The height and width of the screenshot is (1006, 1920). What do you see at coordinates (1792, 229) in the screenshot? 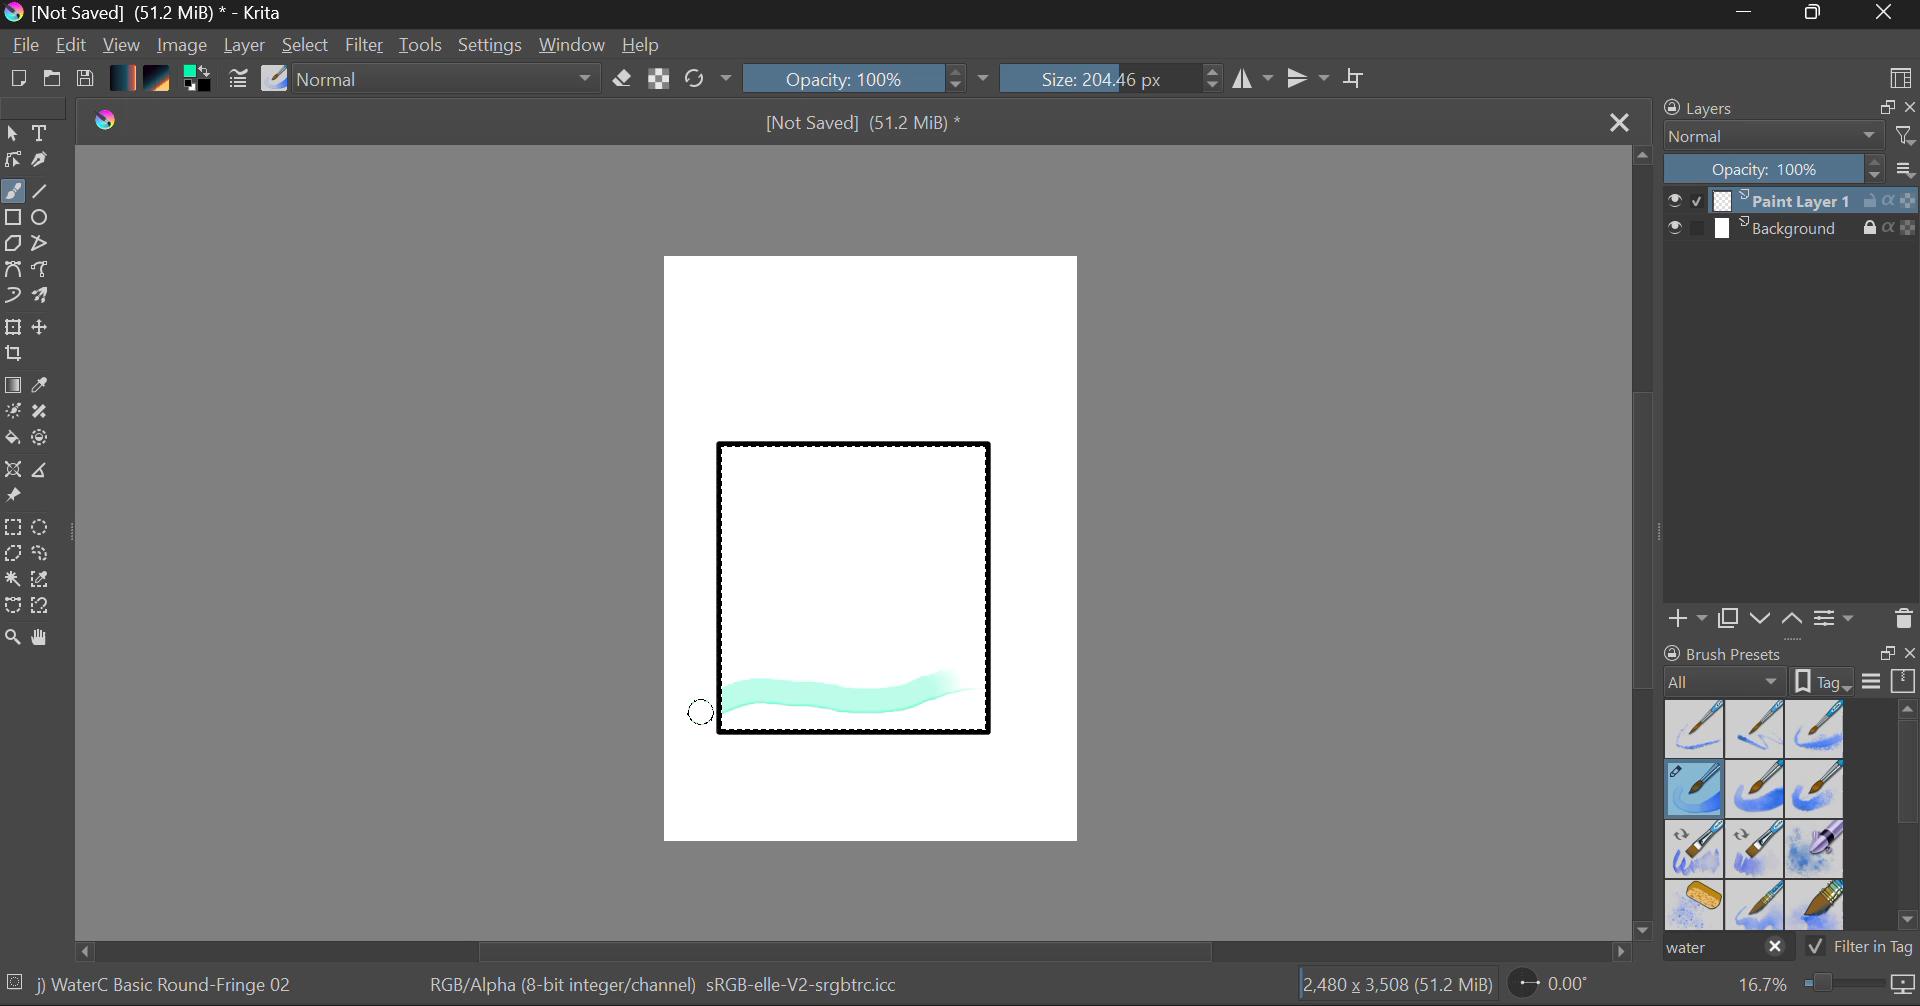
I see `Background Layer` at bounding box center [1792, 229].